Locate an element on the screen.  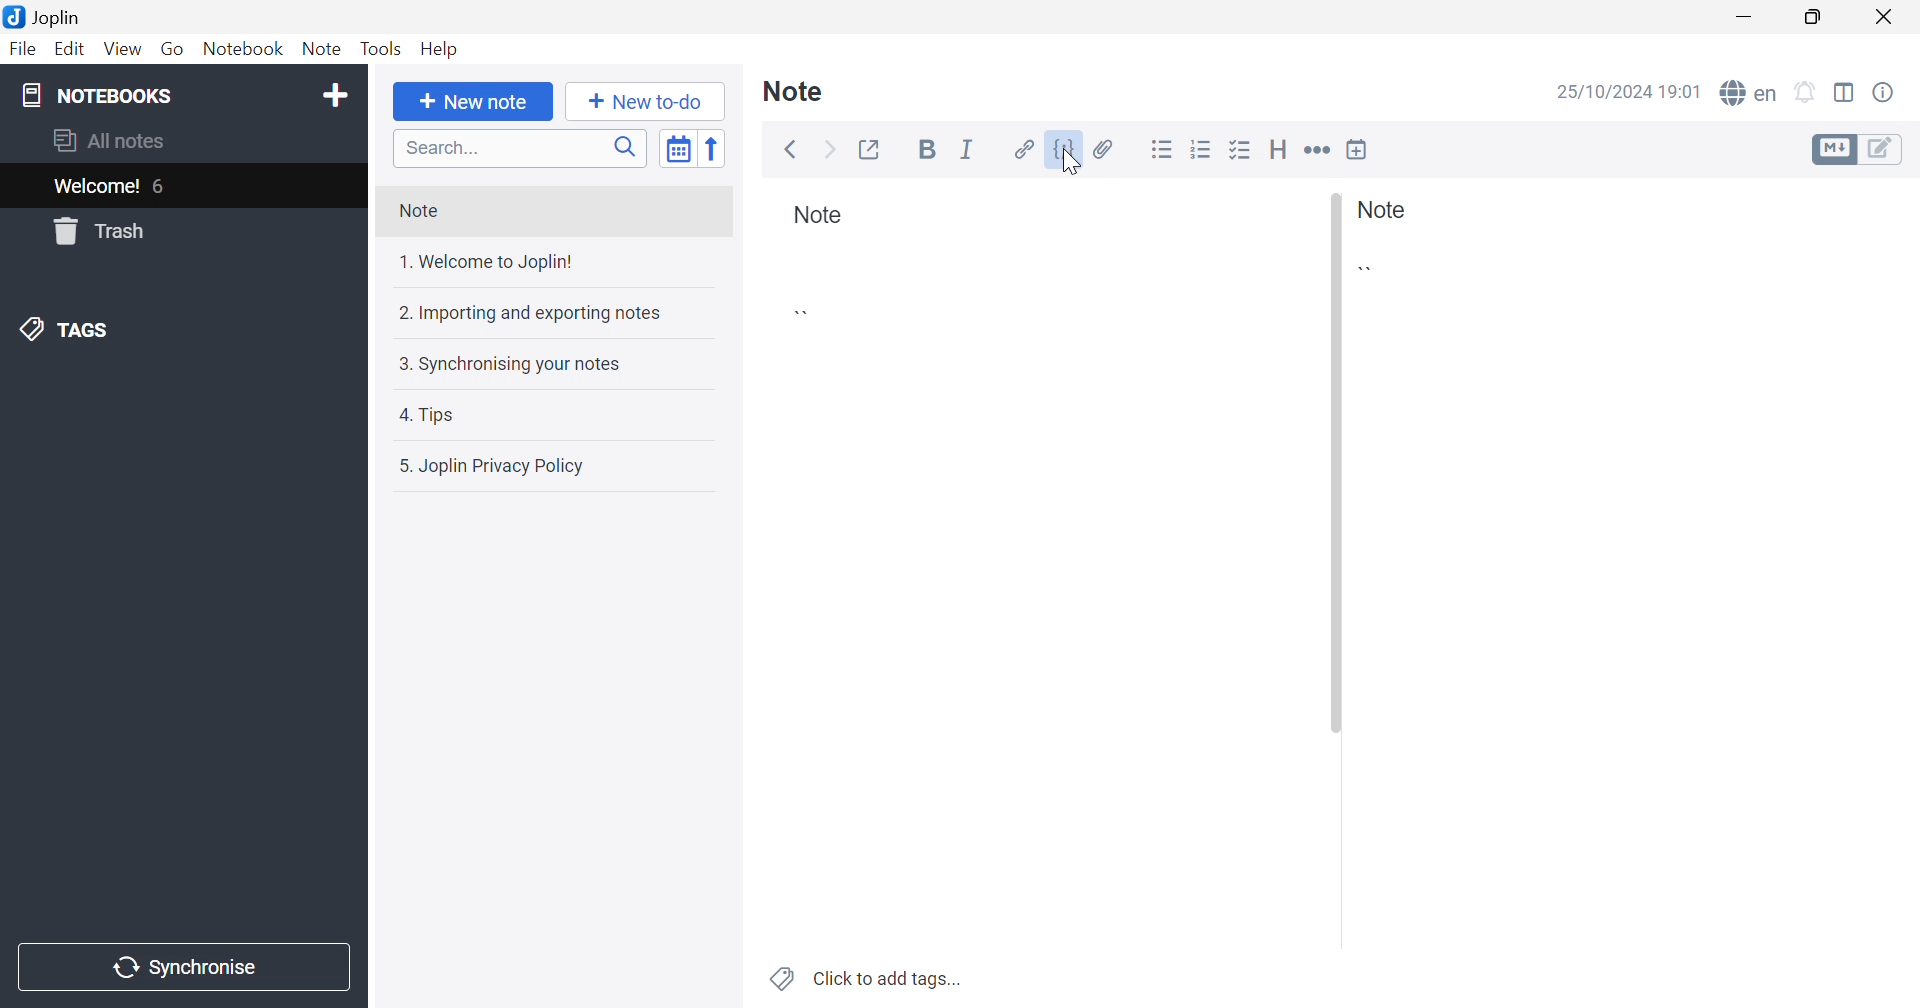
Toggle external editing is located at coordinates (868, 149).